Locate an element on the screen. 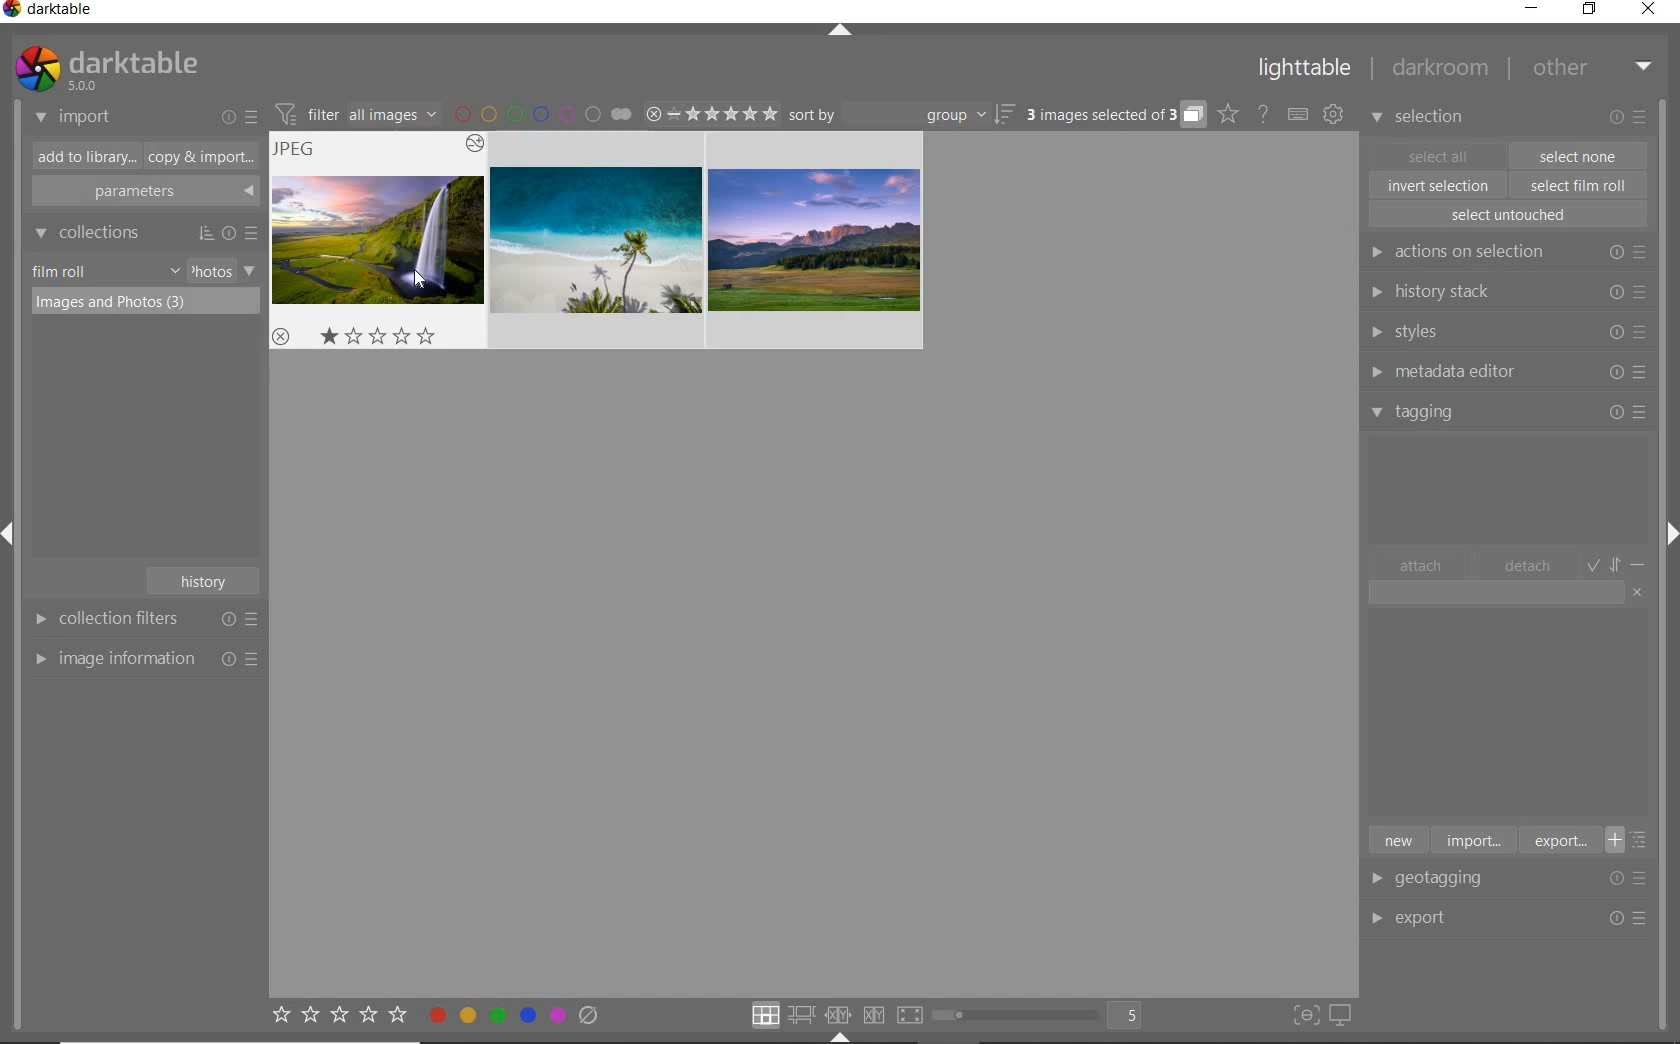 The image size is (1680, 1044). click to change the type of overlay shown on thumbnails is located at coordinates (1229, 114).